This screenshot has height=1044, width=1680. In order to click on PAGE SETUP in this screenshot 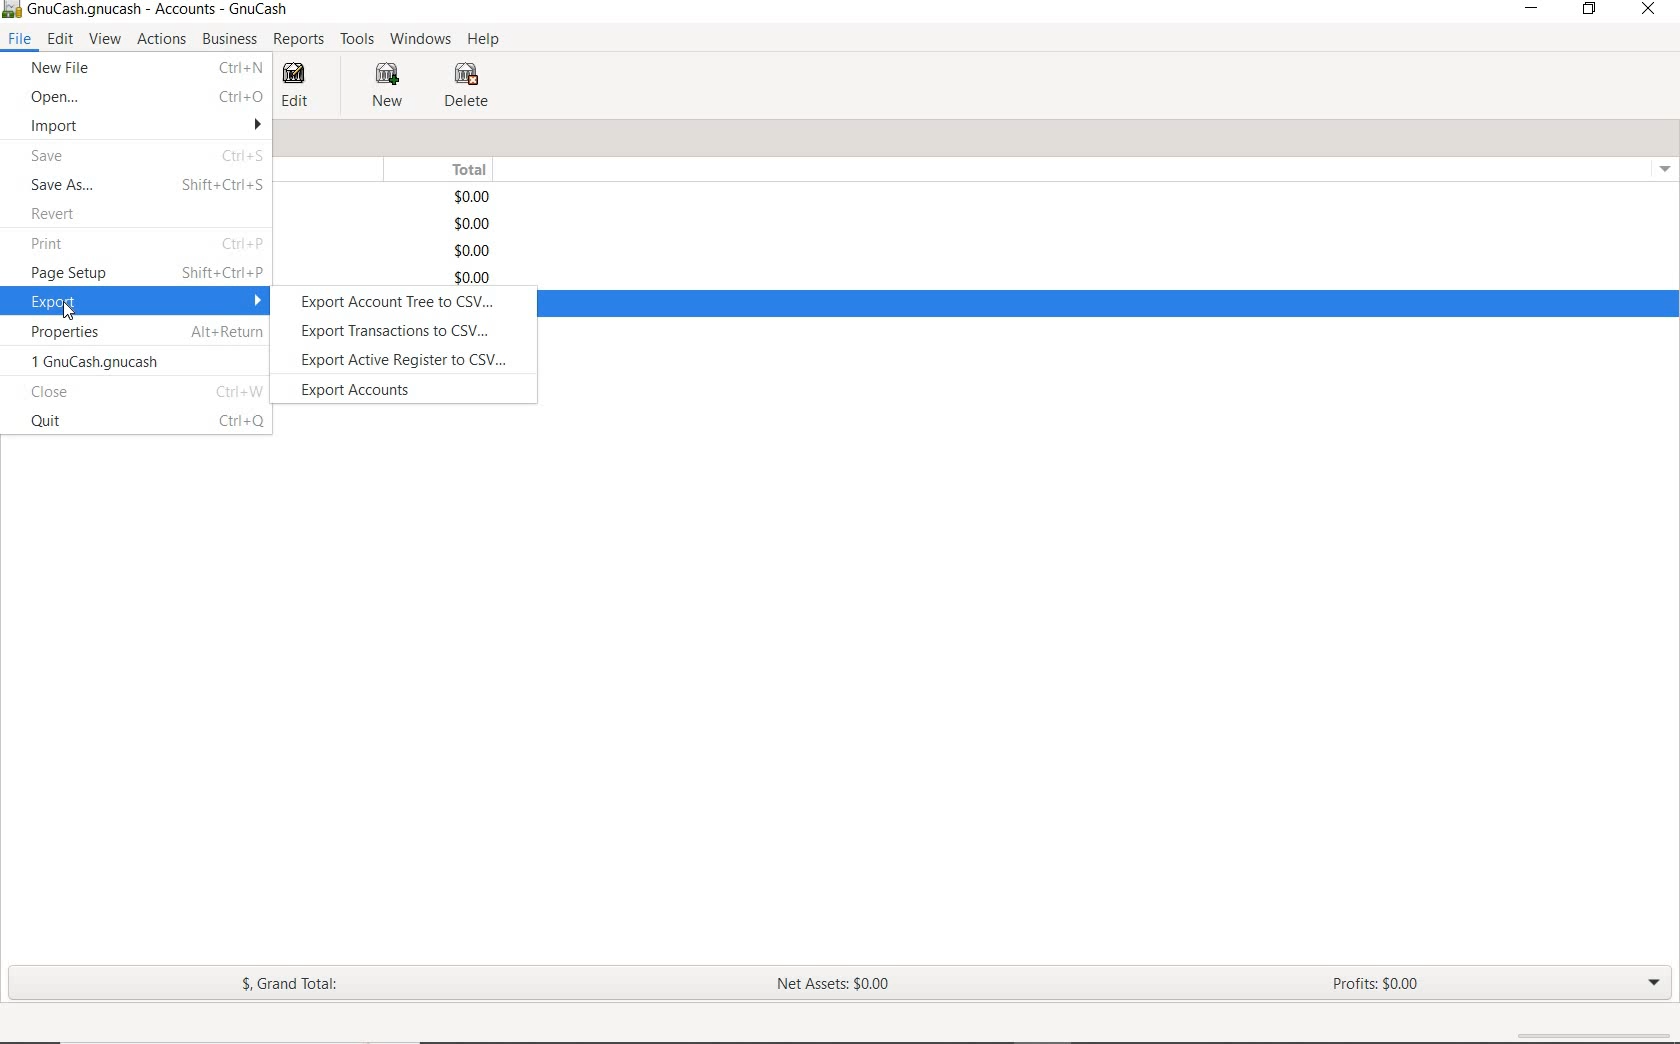, I will do `click(66, 273)`.